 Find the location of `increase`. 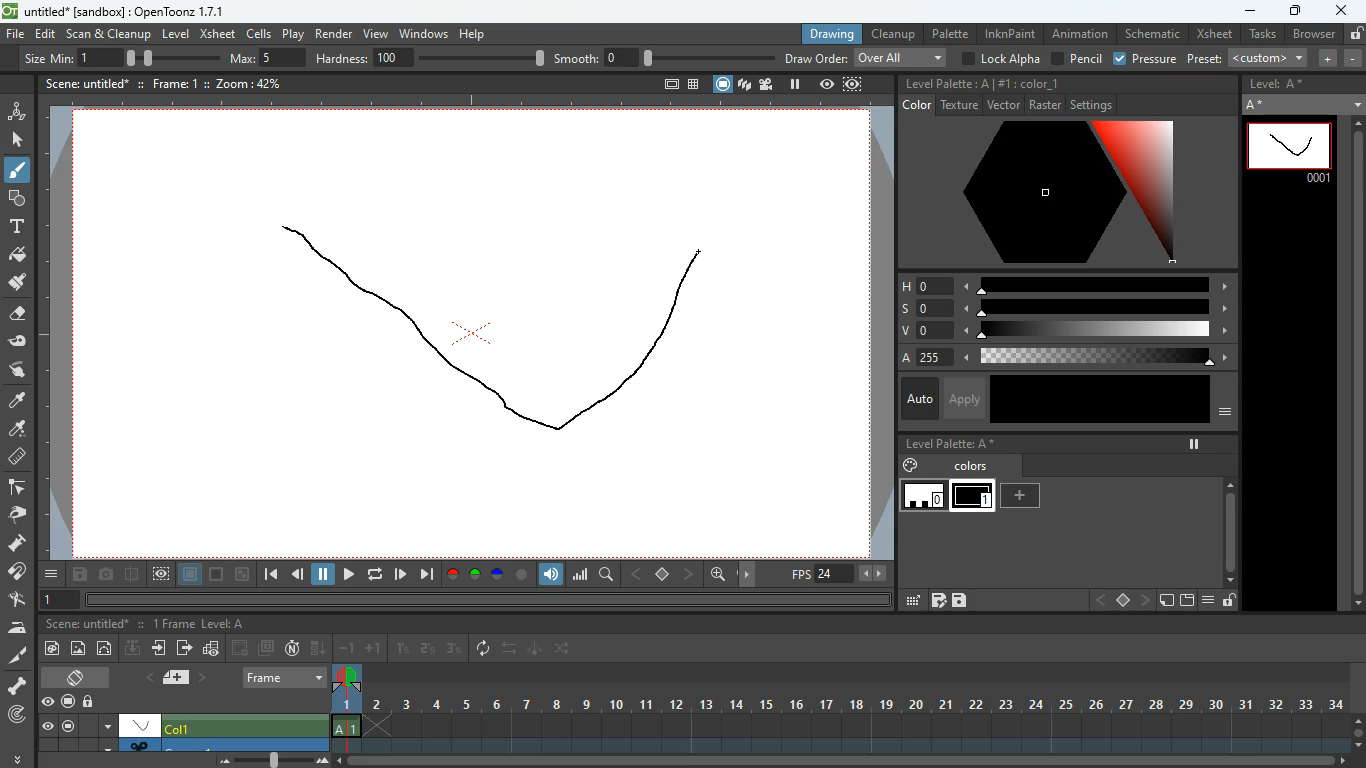

increase is located at coordinates (1324, 58).